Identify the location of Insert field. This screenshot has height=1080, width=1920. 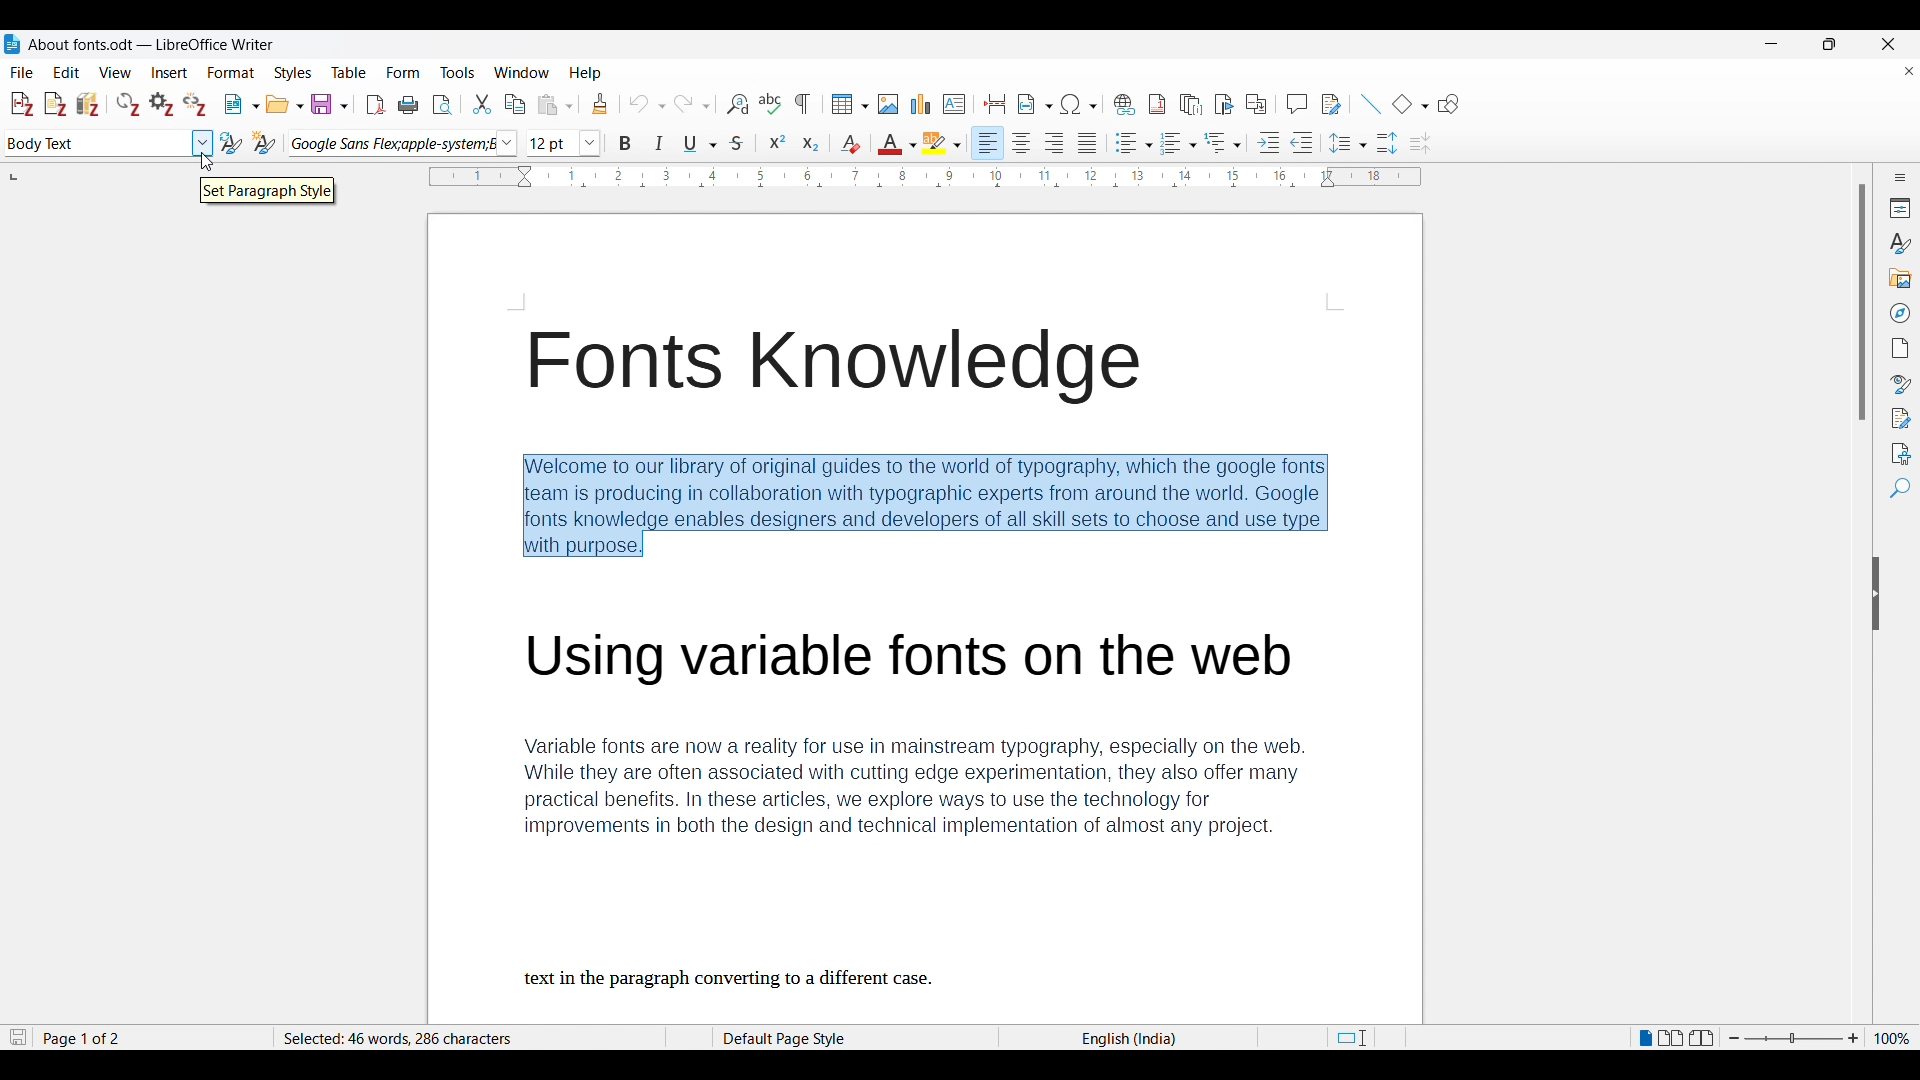
(1035, 104).